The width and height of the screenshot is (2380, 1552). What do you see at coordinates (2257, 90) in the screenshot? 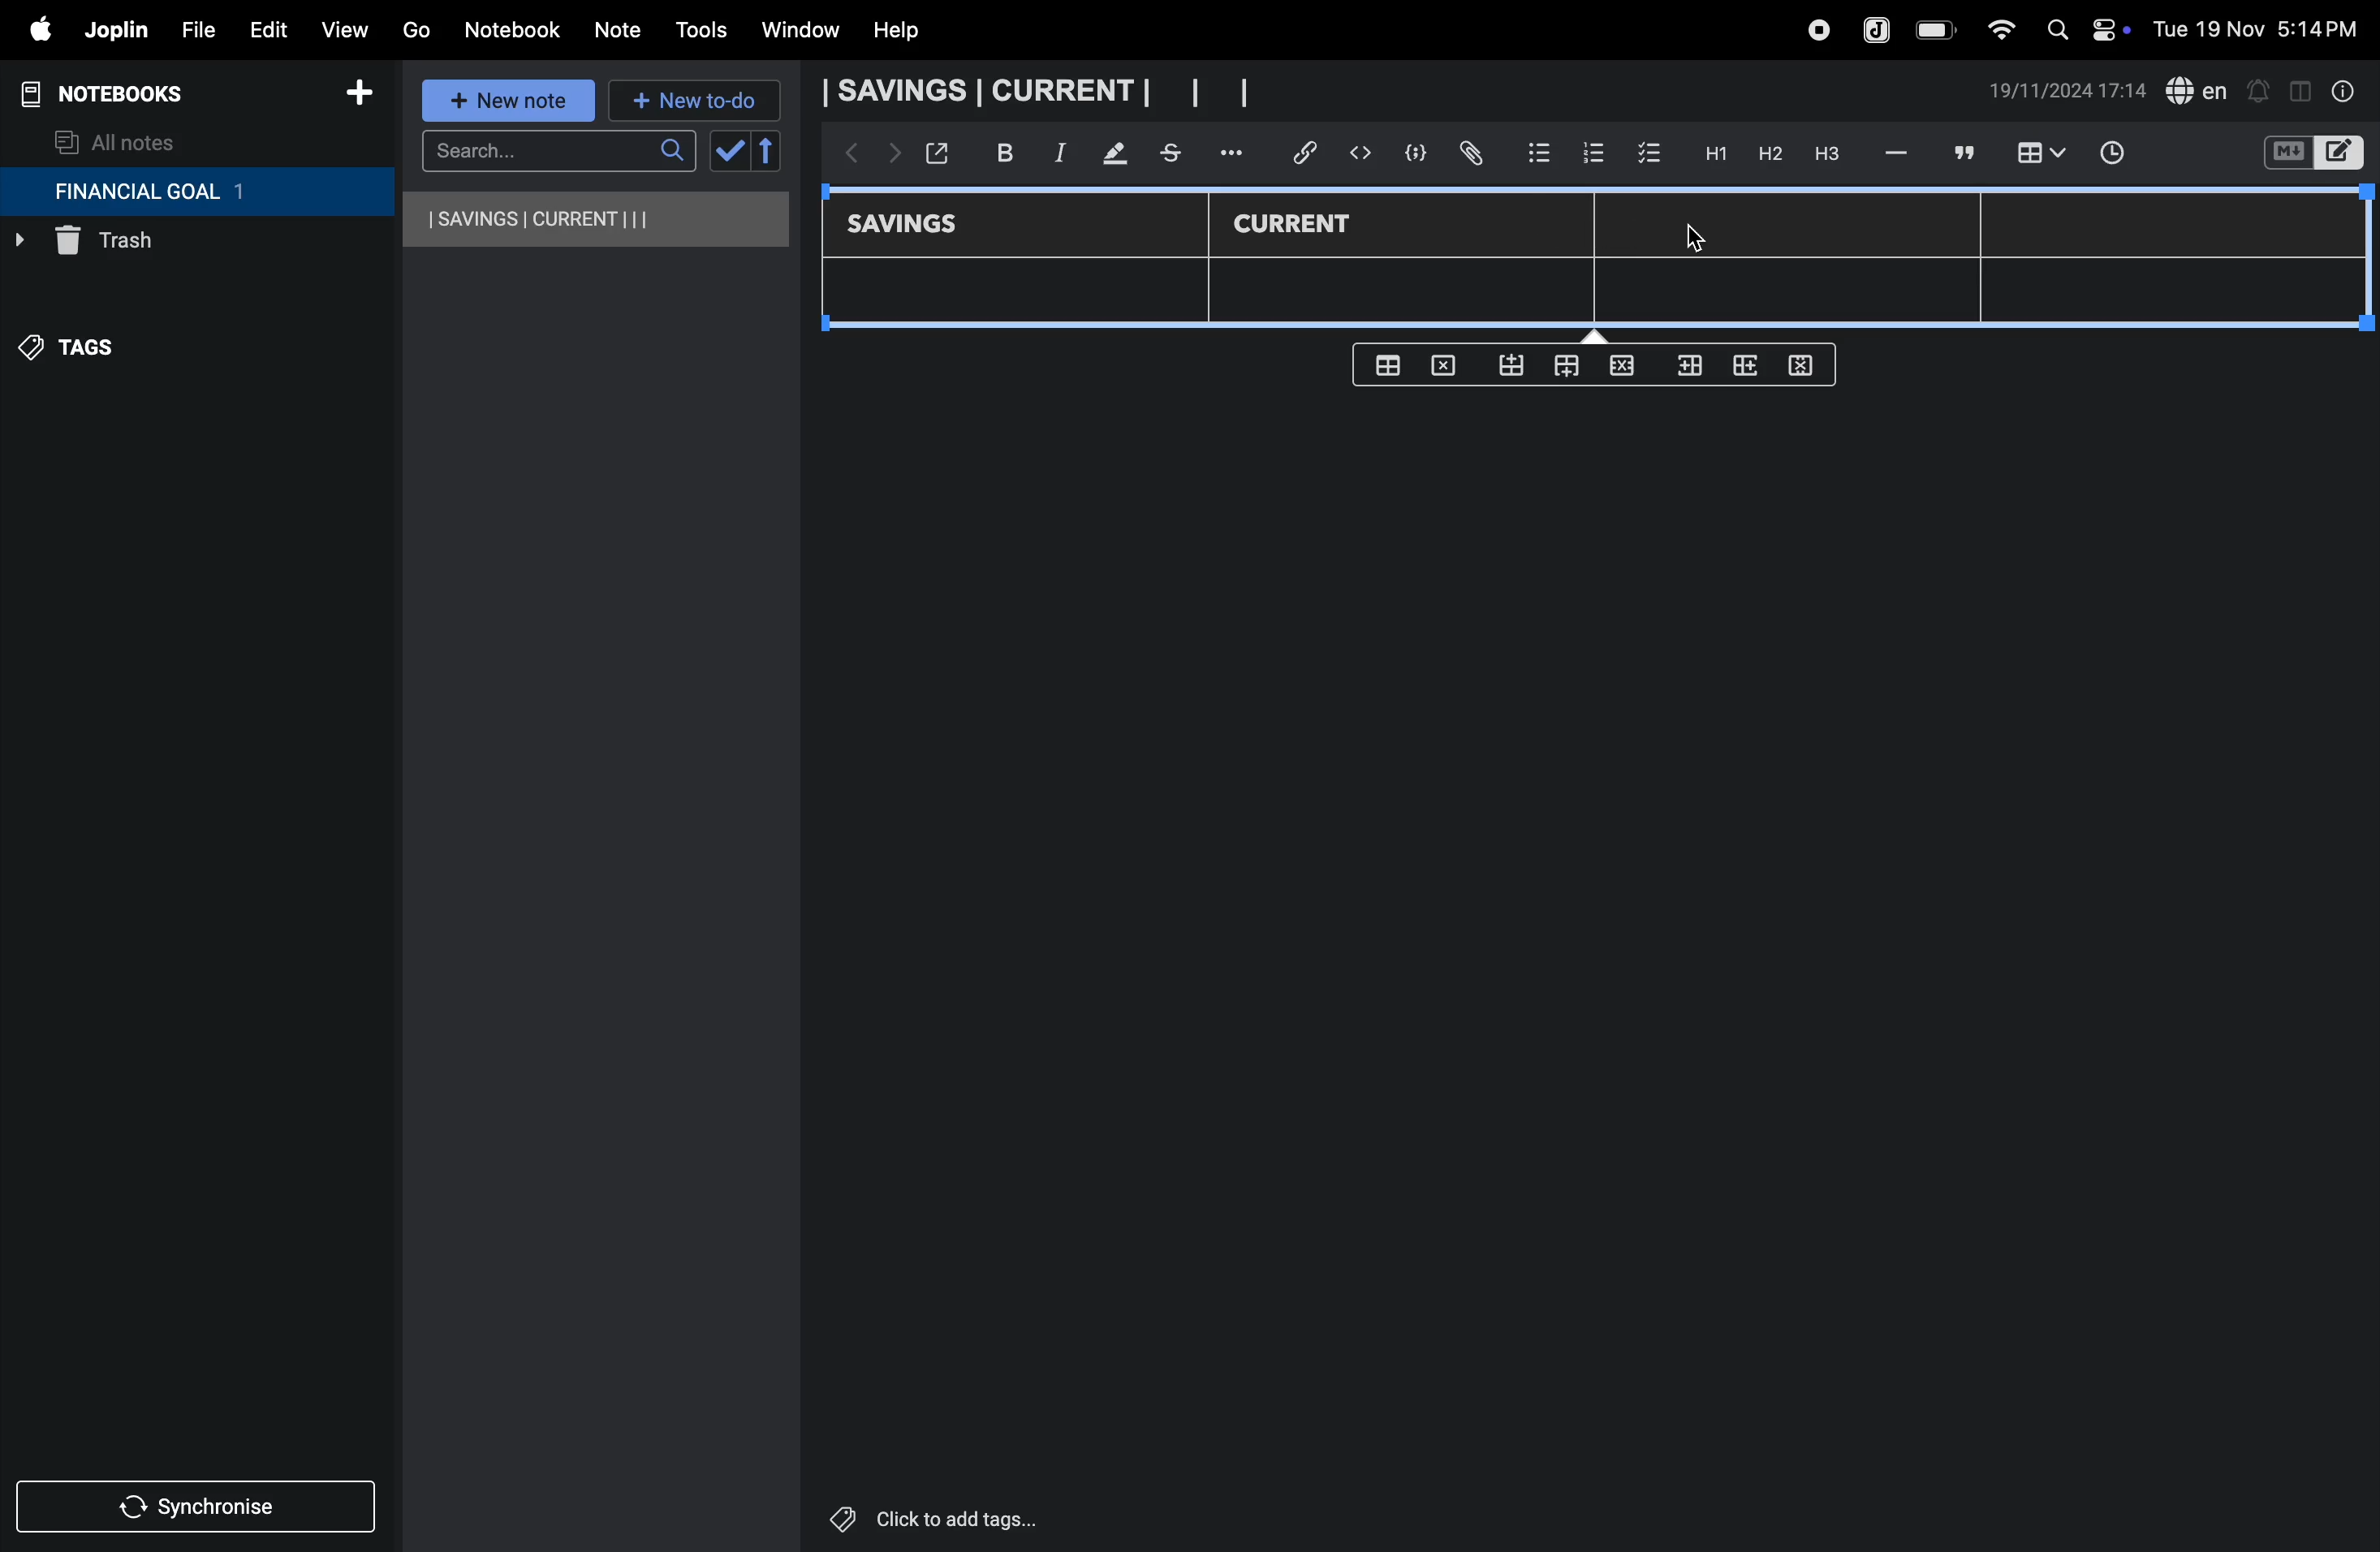
I see `alert` at bounding box center [2257, 90].